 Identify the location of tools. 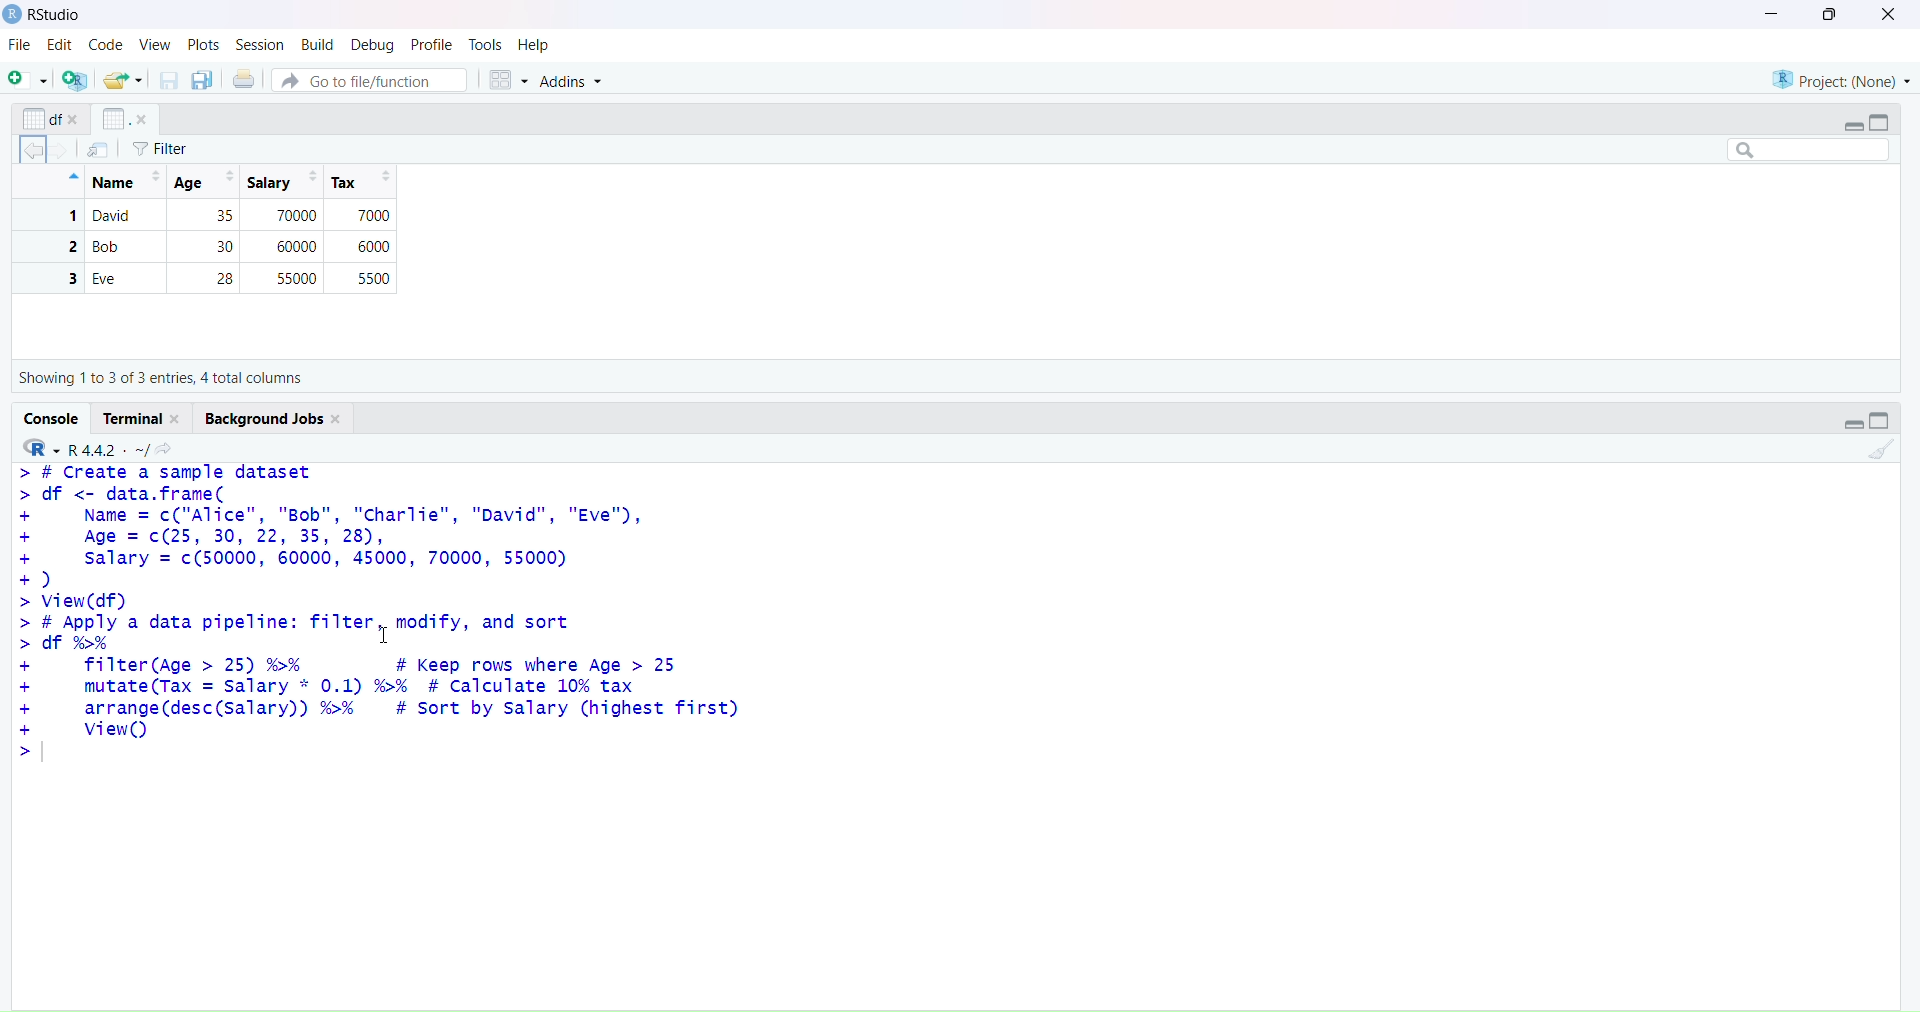
(487, 43).